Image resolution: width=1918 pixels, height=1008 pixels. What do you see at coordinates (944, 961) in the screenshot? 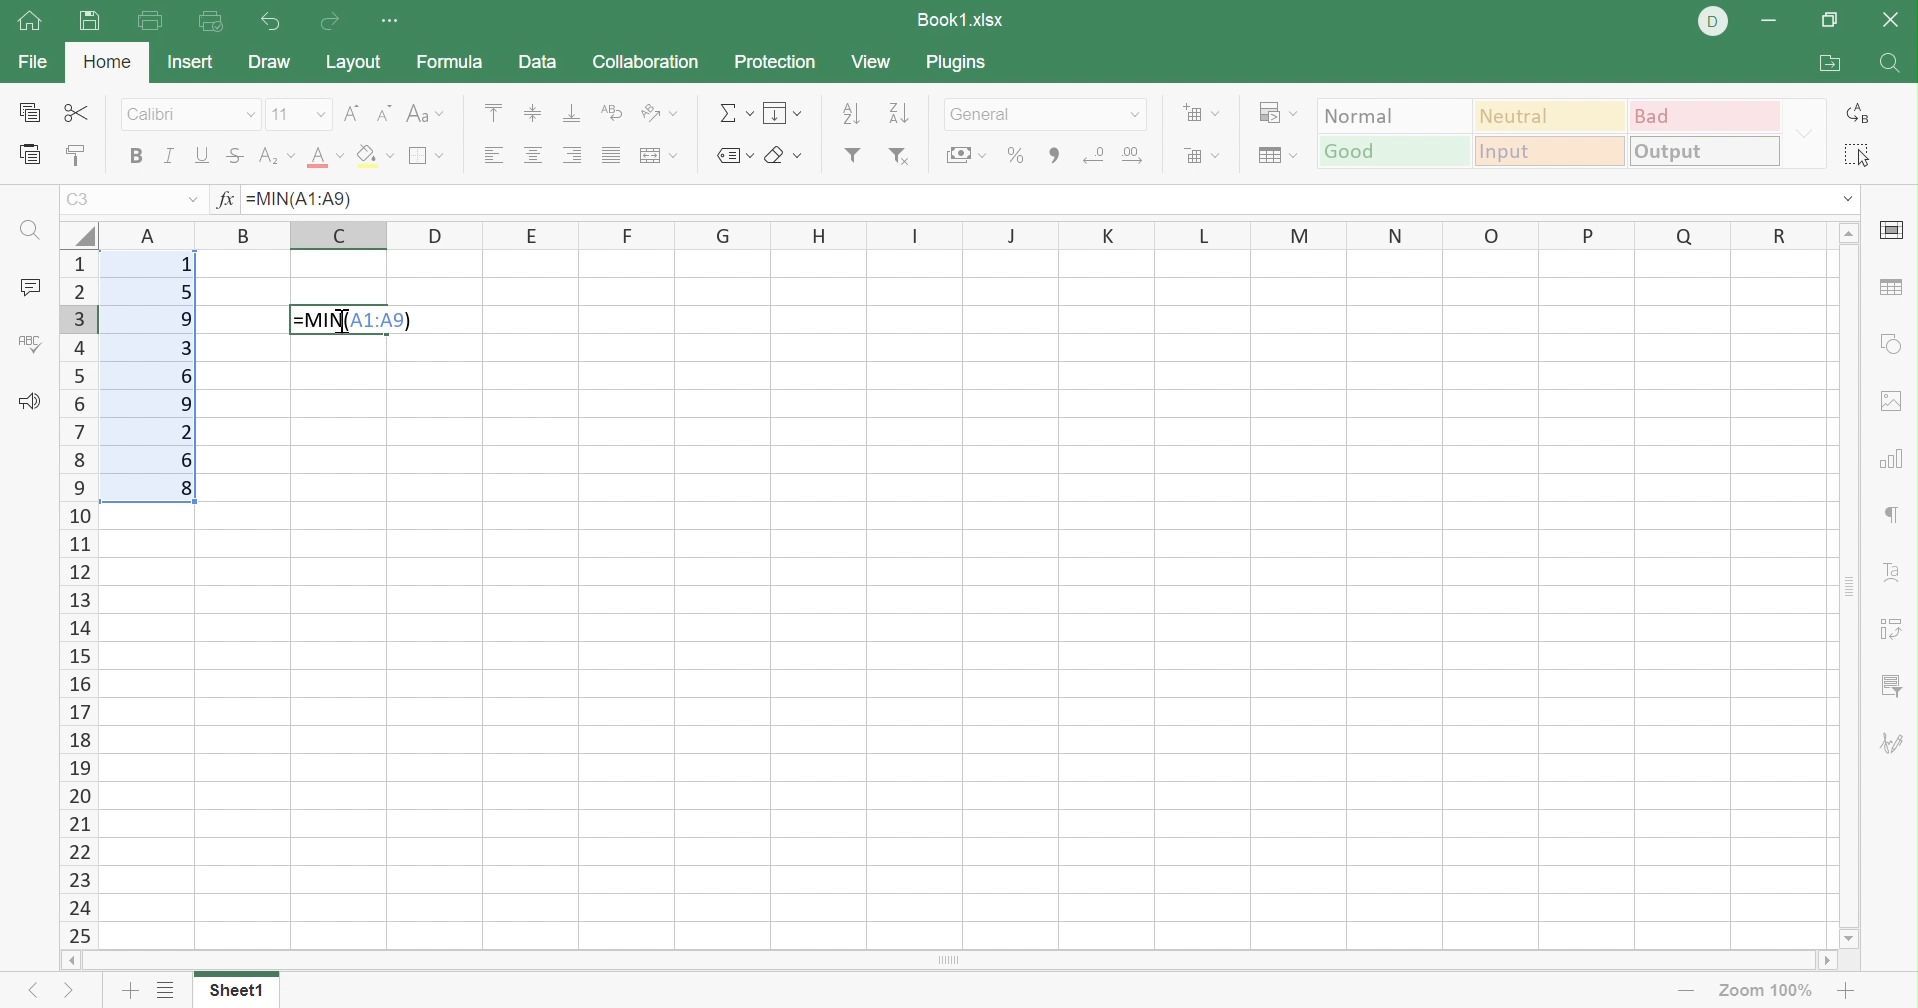
I see `Scroll Bar` at bounding box center [944, 961].